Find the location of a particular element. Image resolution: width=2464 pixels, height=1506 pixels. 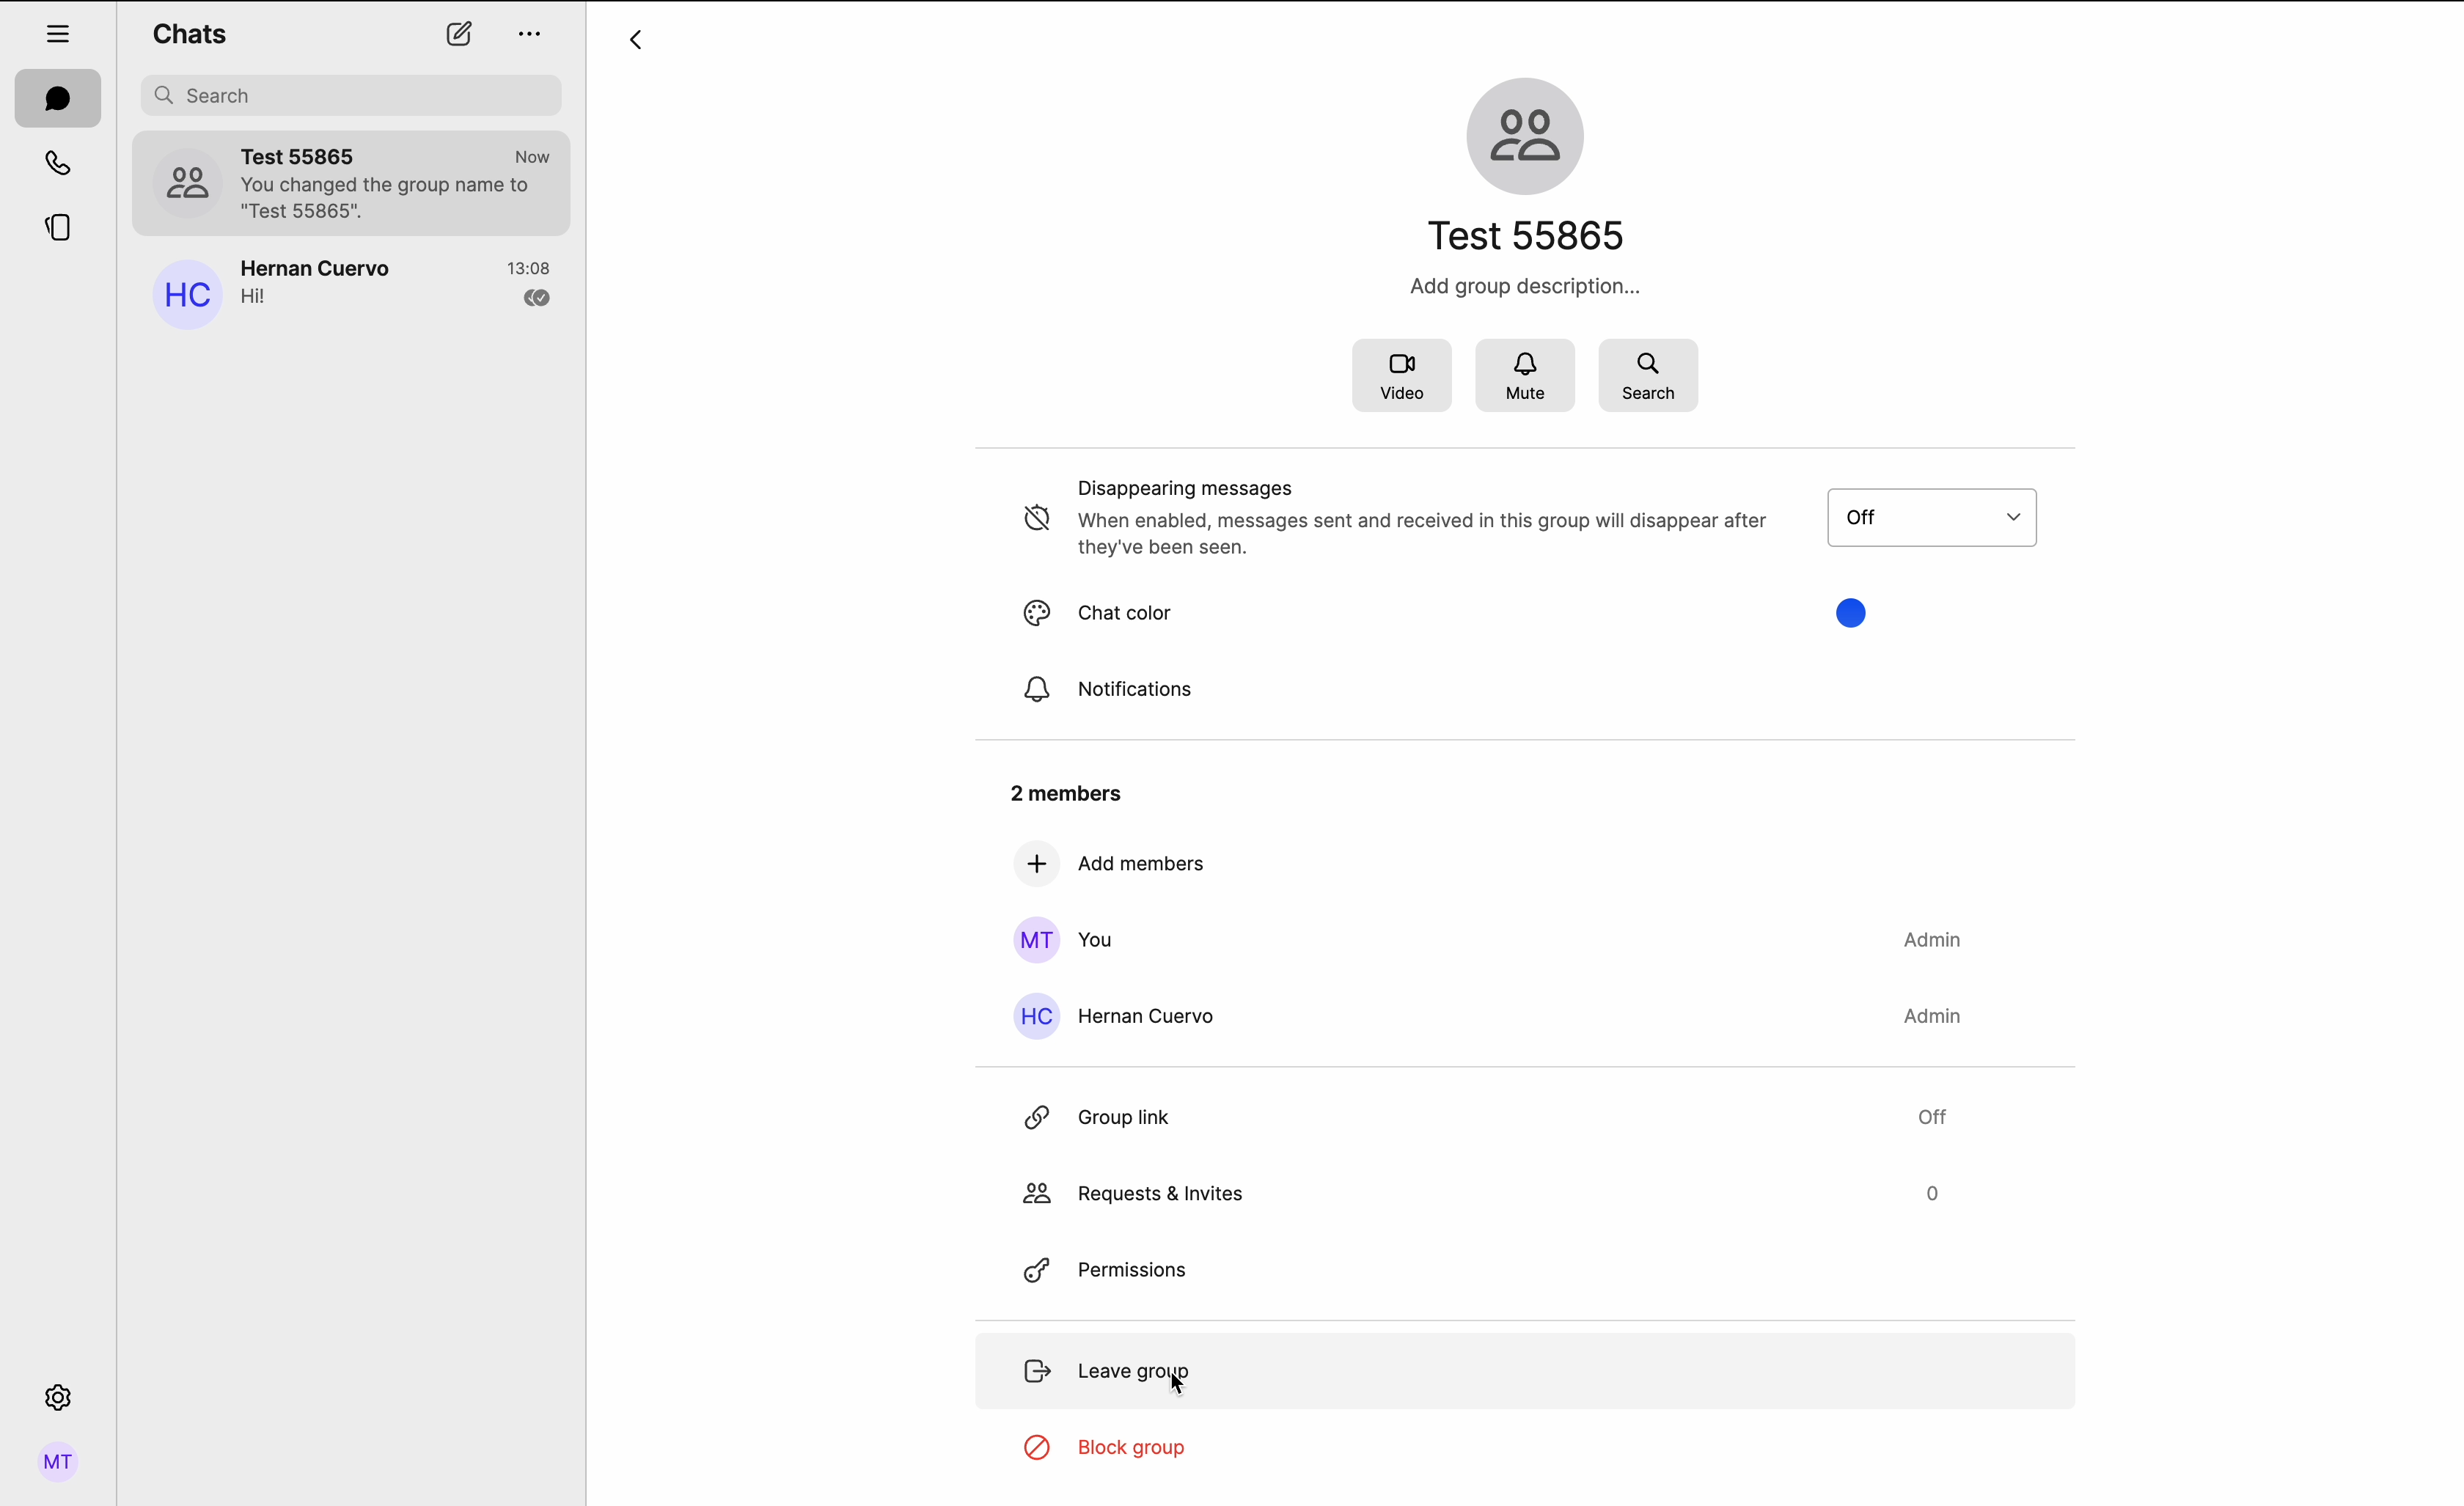

add group description is located at coordinates (1520, 287).